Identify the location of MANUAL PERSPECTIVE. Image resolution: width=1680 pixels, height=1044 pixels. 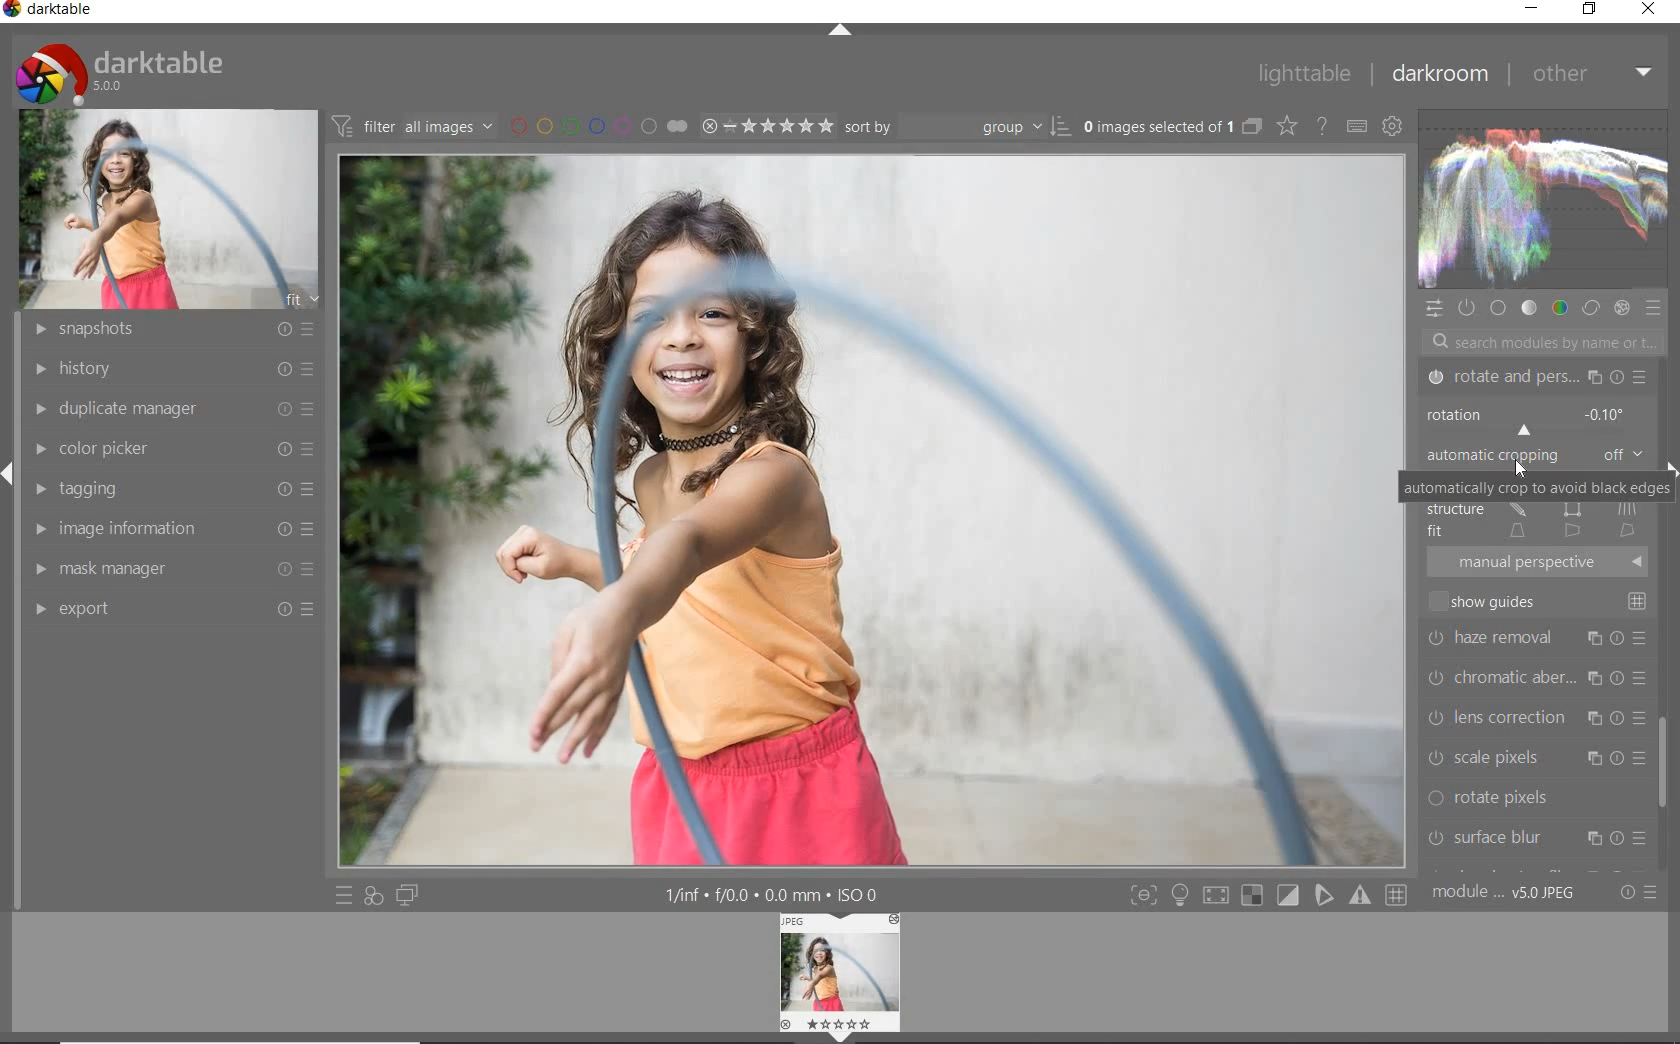
(1541, 561).